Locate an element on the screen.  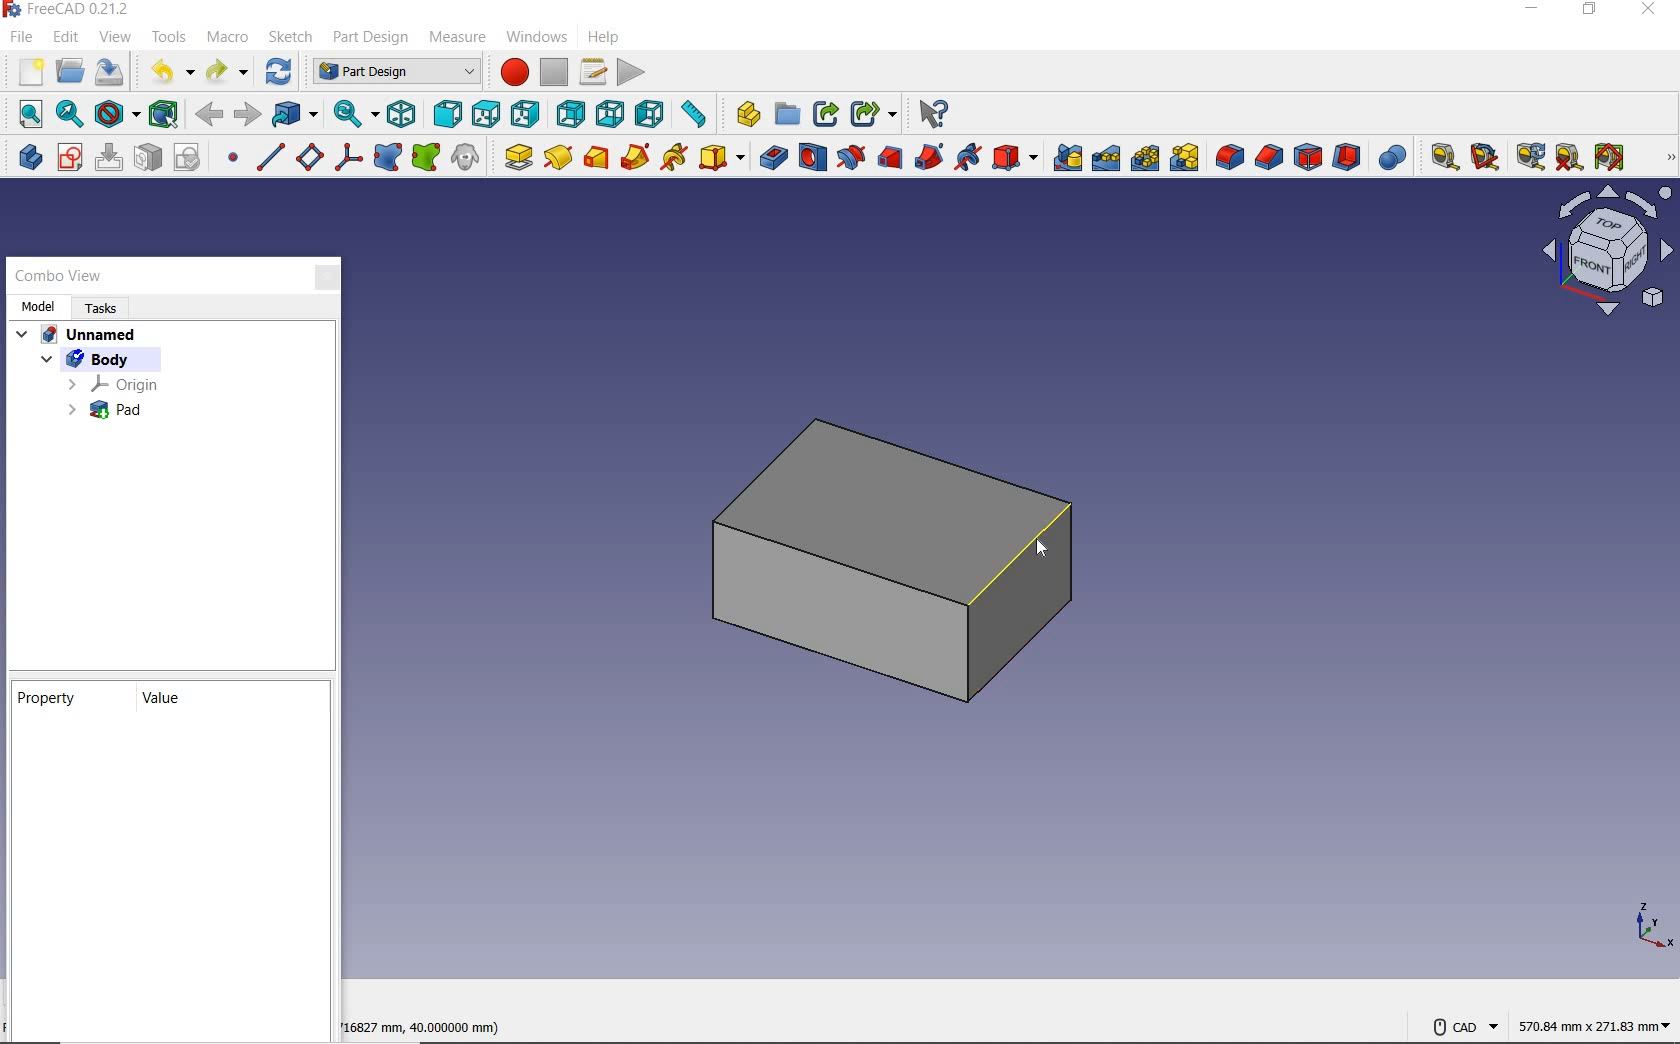
create a subtractive primitive is located at coordinates (1017, 158).